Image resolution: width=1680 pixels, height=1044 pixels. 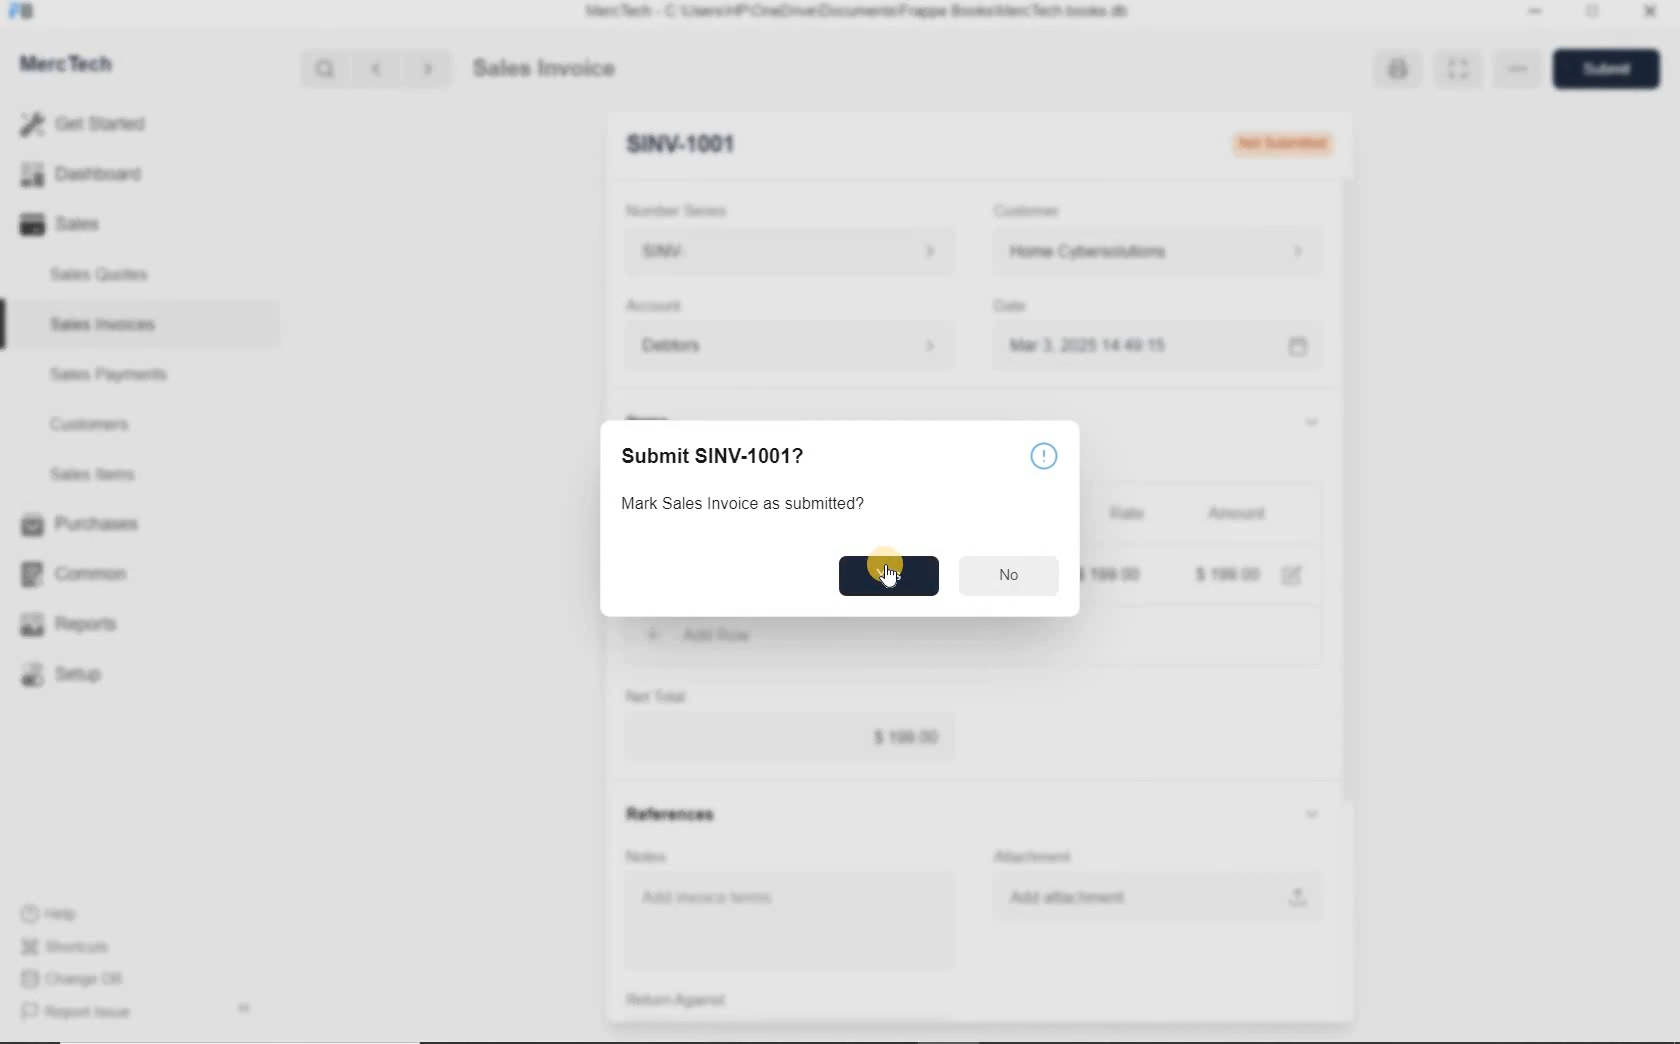 What do you see at coordinates (765, 635) in the screenshot?
I see `create` at bounding box center [765, 635].